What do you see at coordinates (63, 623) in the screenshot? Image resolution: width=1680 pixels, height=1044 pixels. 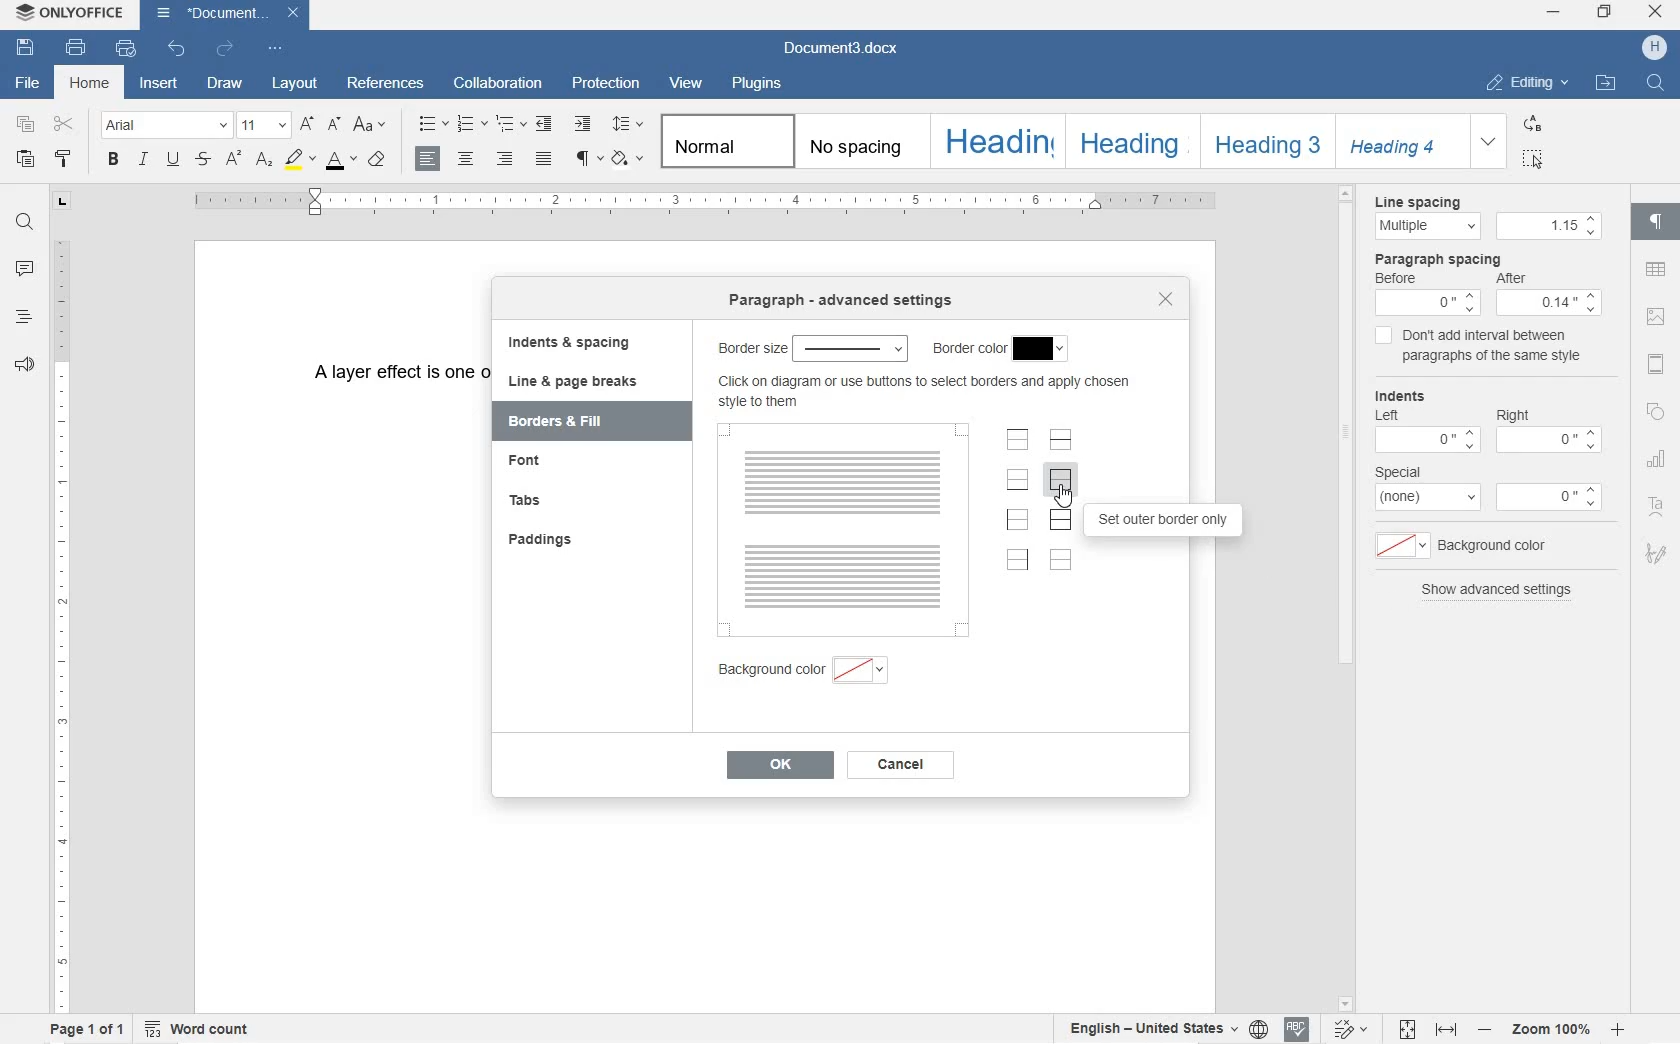 I see `RULER` at bounding box center [63, 623].